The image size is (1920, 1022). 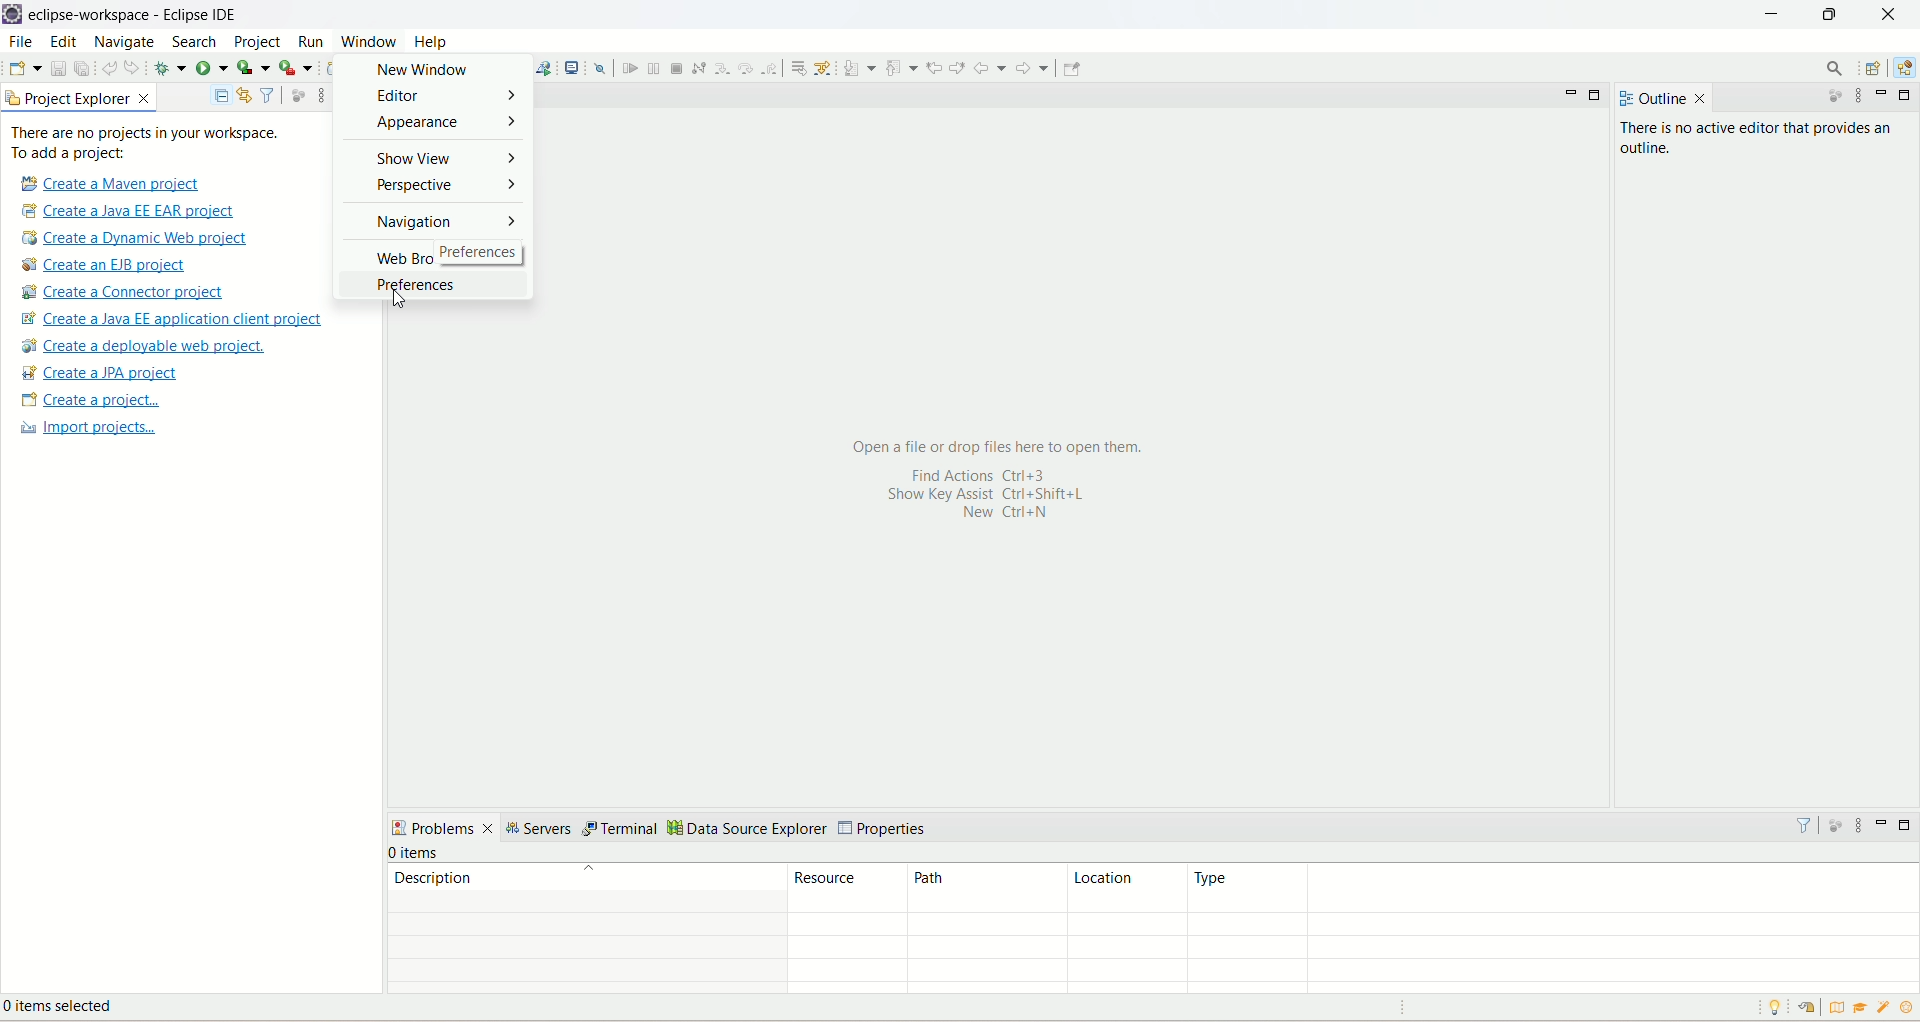 What do you see at coordinates (1035, 68) in the screenshot?
I see `forward` at bounding box center [1035, 68].